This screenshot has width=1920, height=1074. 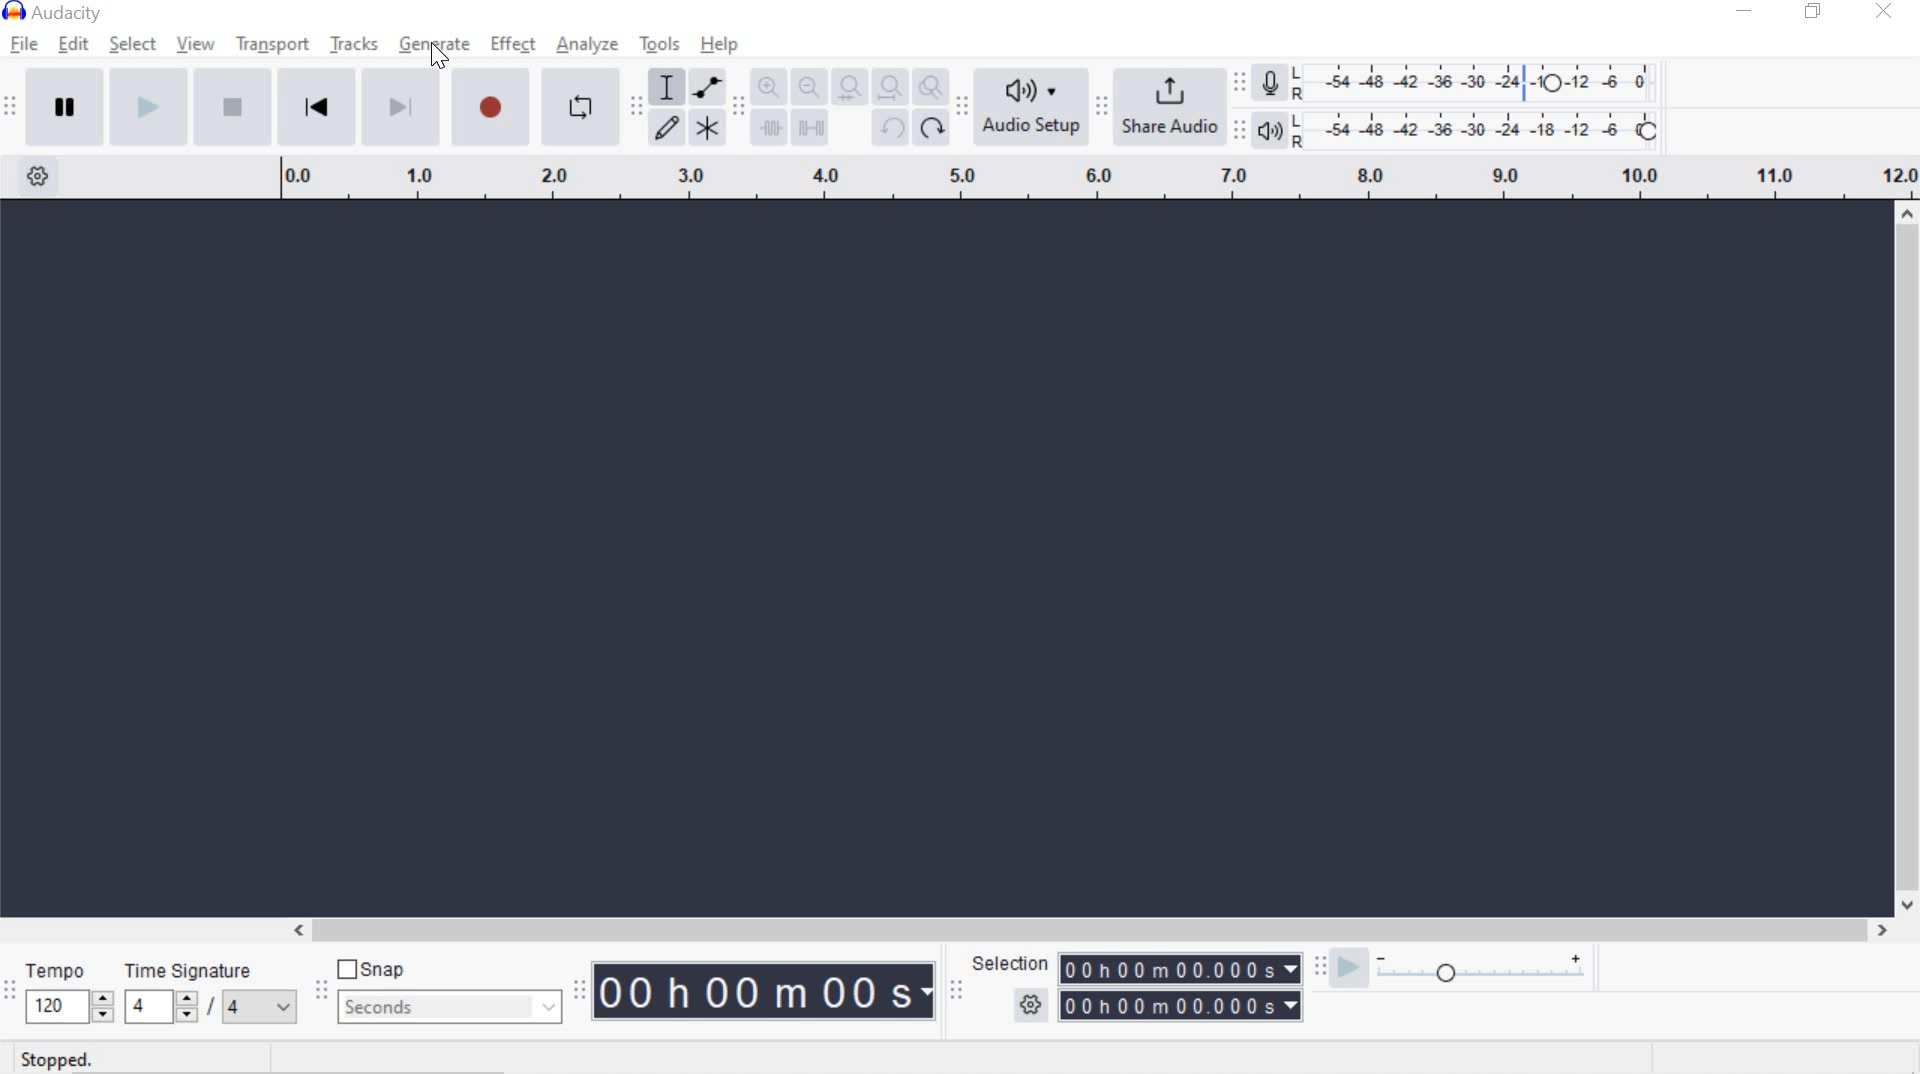 What do you see at coordinates (1099, 179) in the screenshot?
I see `looping region` at bounding box center [1099, 179].